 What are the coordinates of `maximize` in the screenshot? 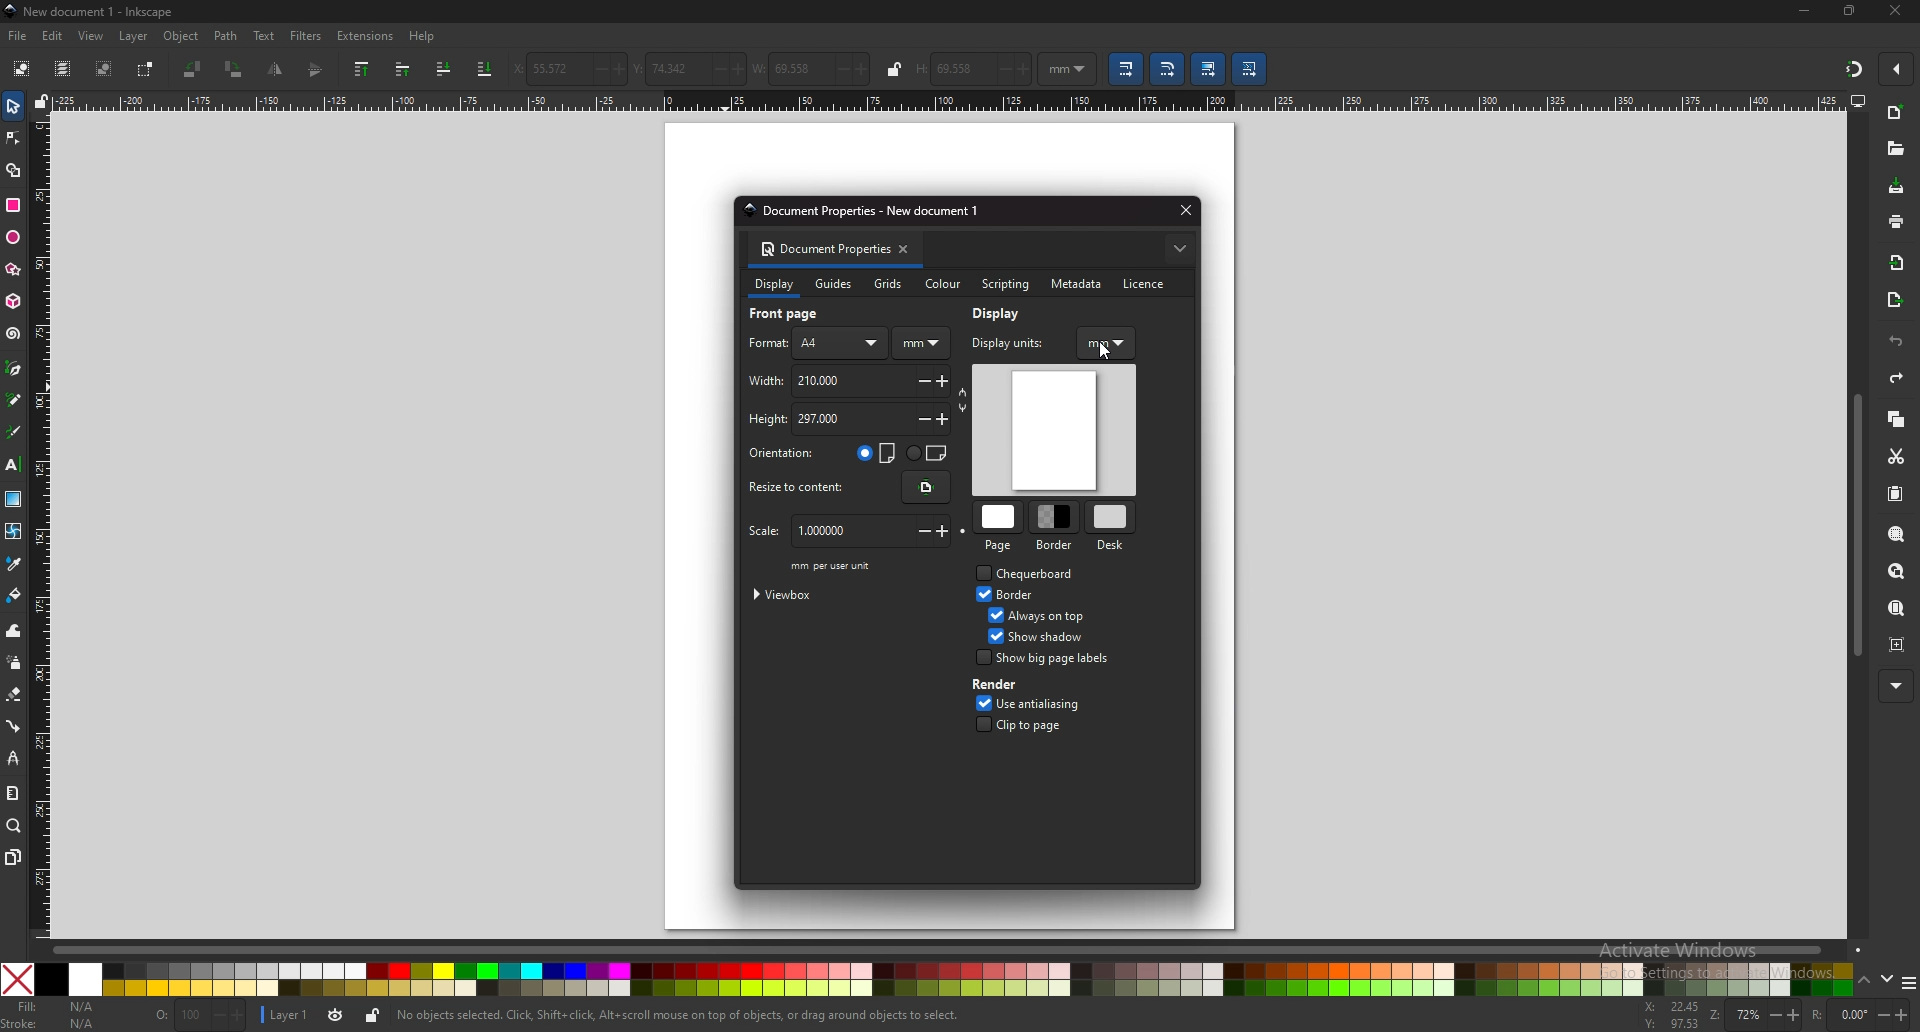 It's located at (1850, 12).